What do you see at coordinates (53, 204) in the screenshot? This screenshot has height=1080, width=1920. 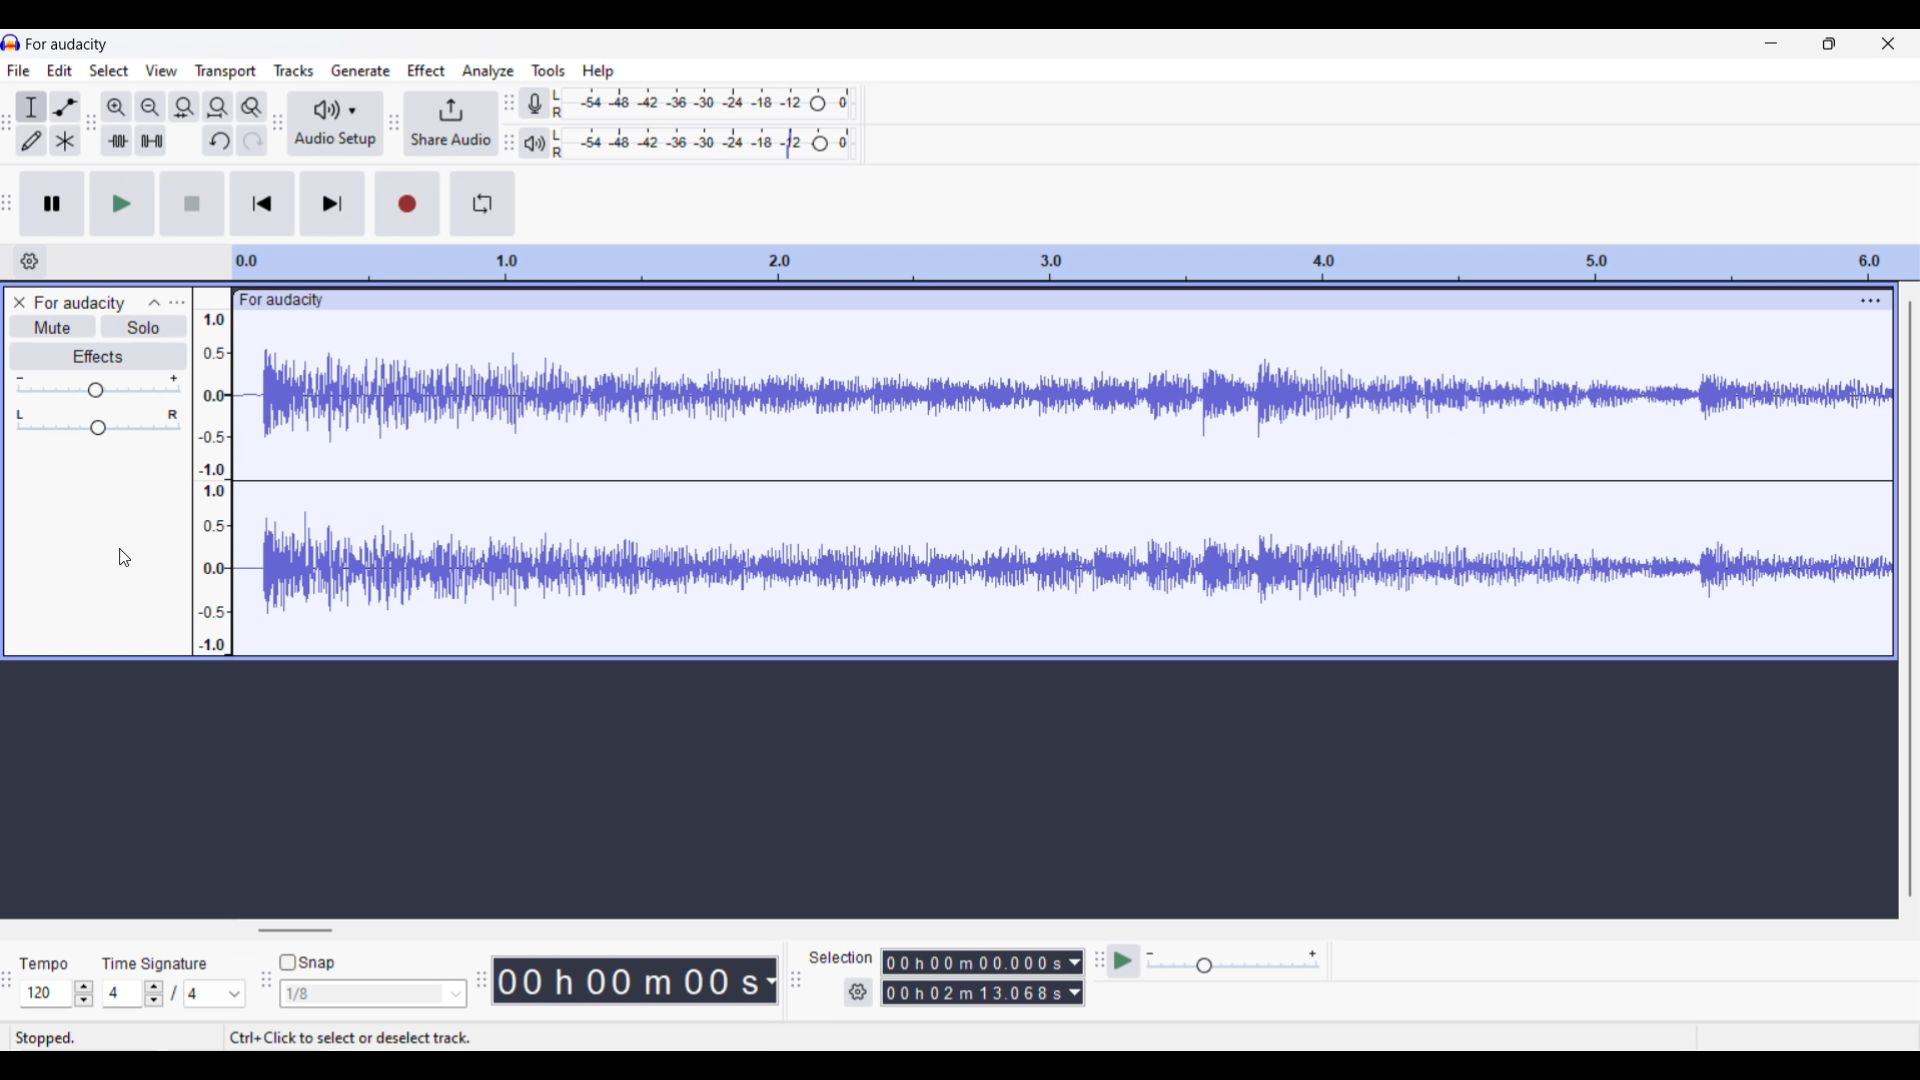 I see `Pause` at bounding box center [53, 204].